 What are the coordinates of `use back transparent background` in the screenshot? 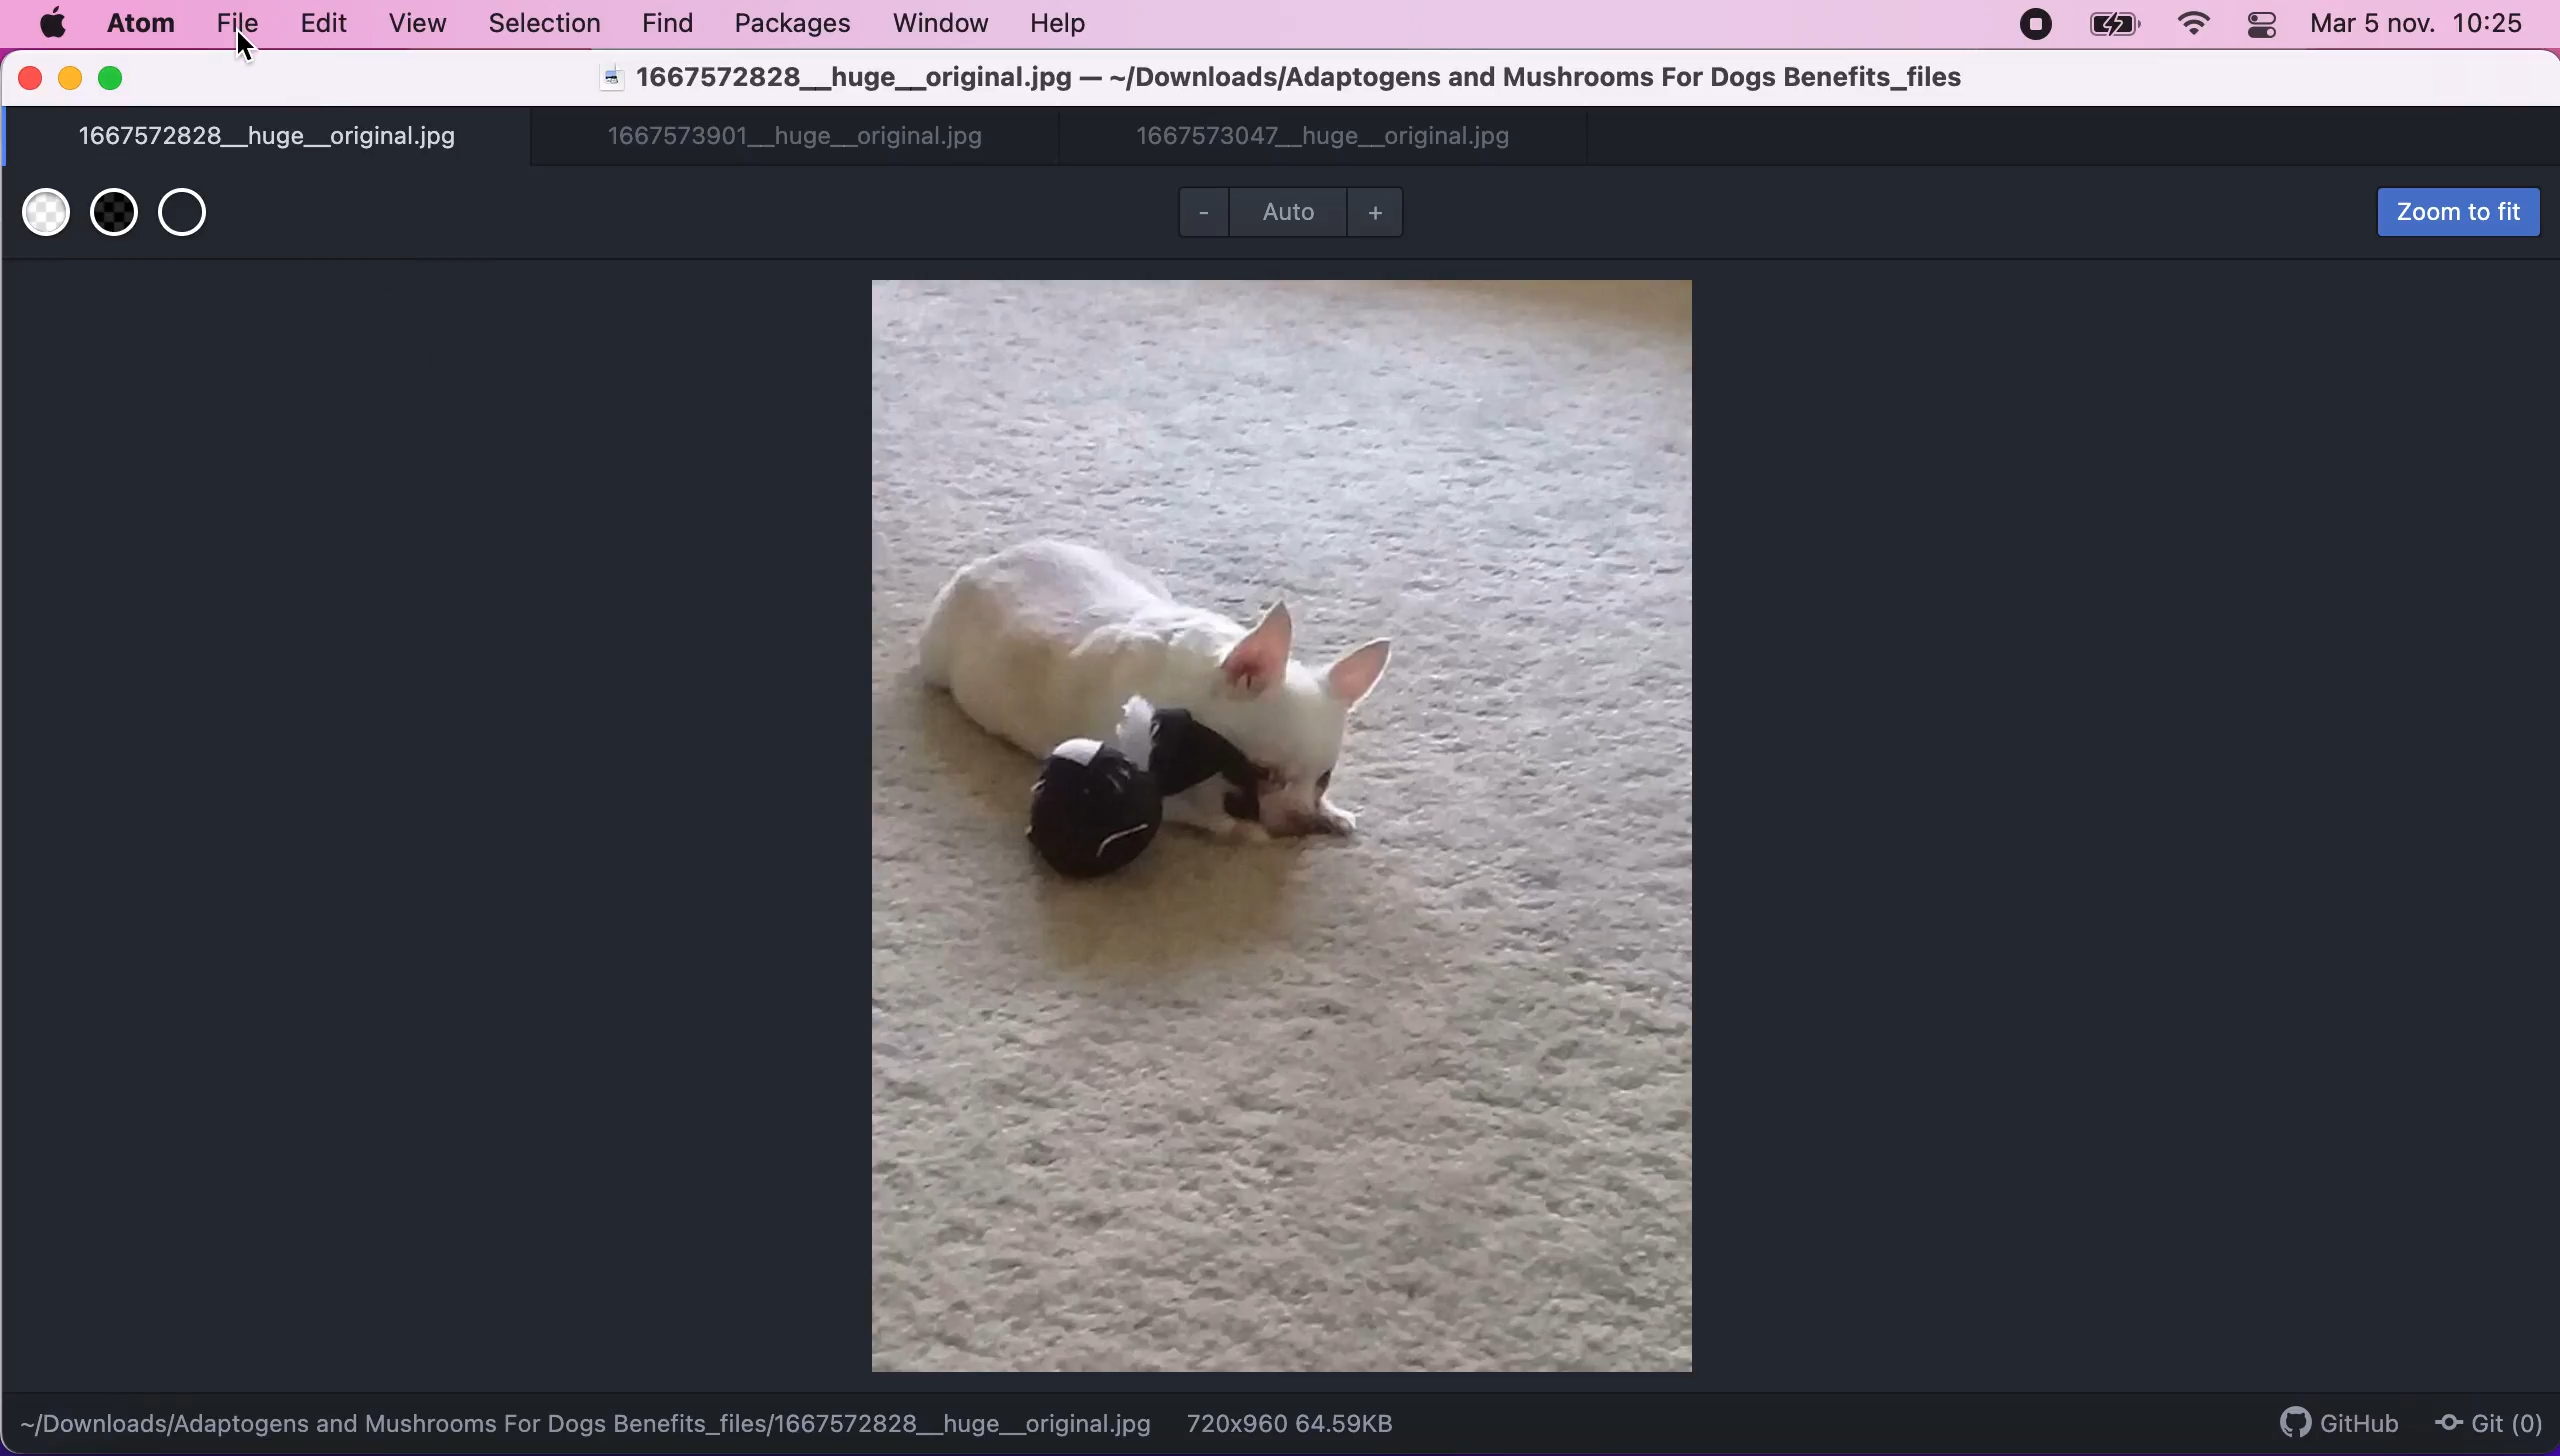 It's located at (114, 219).